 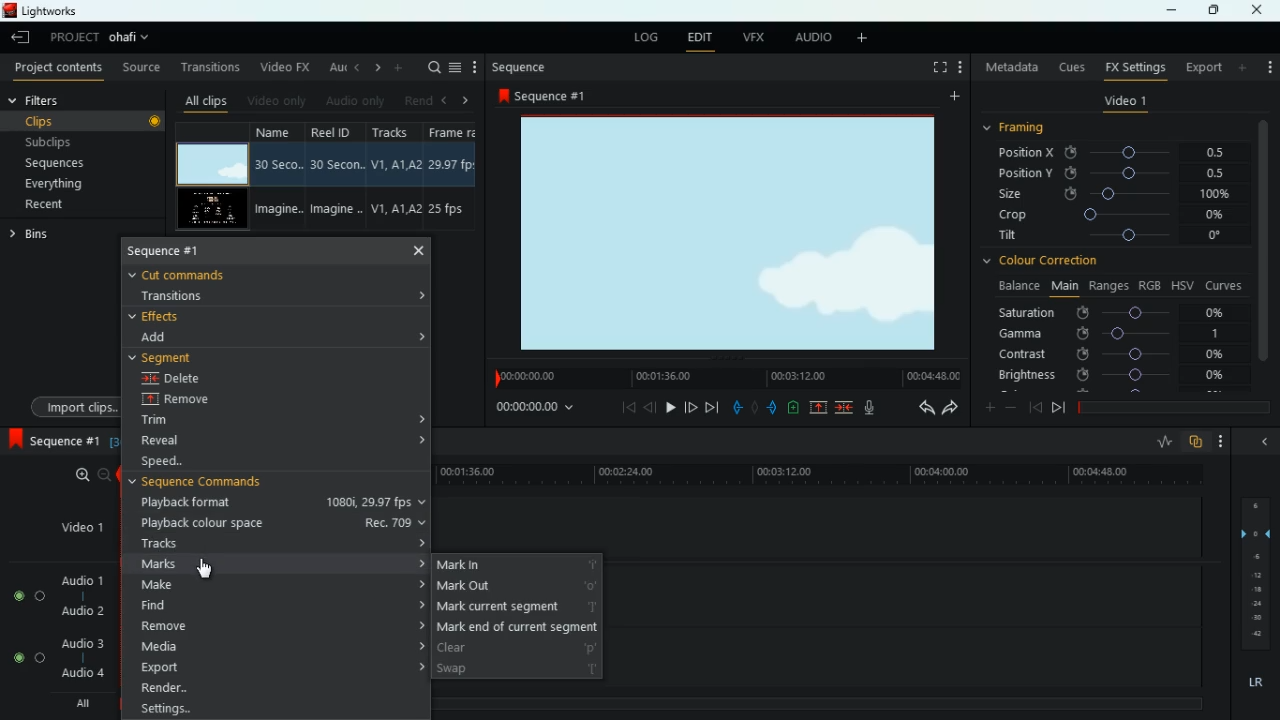 I want to click on fx settings, so click(x=1133, y=67).